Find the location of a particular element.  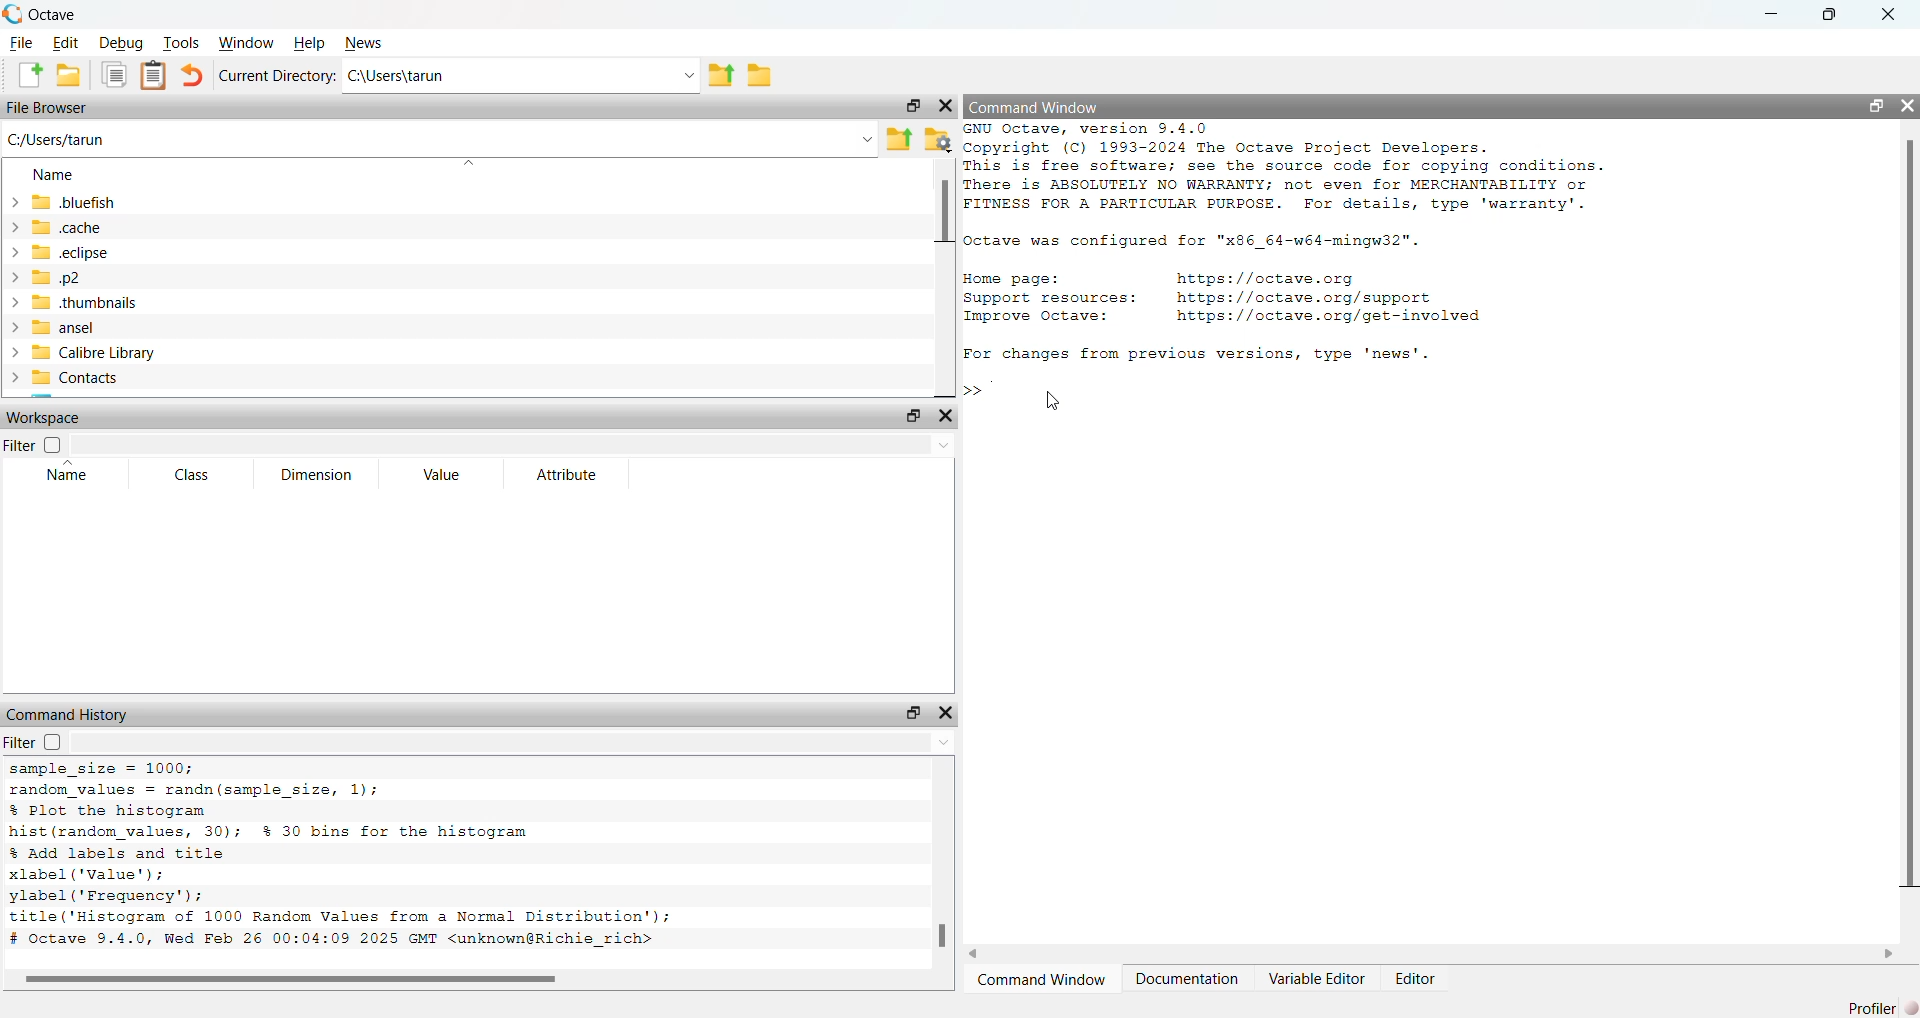

ansel is located at coordinates (50, 326).